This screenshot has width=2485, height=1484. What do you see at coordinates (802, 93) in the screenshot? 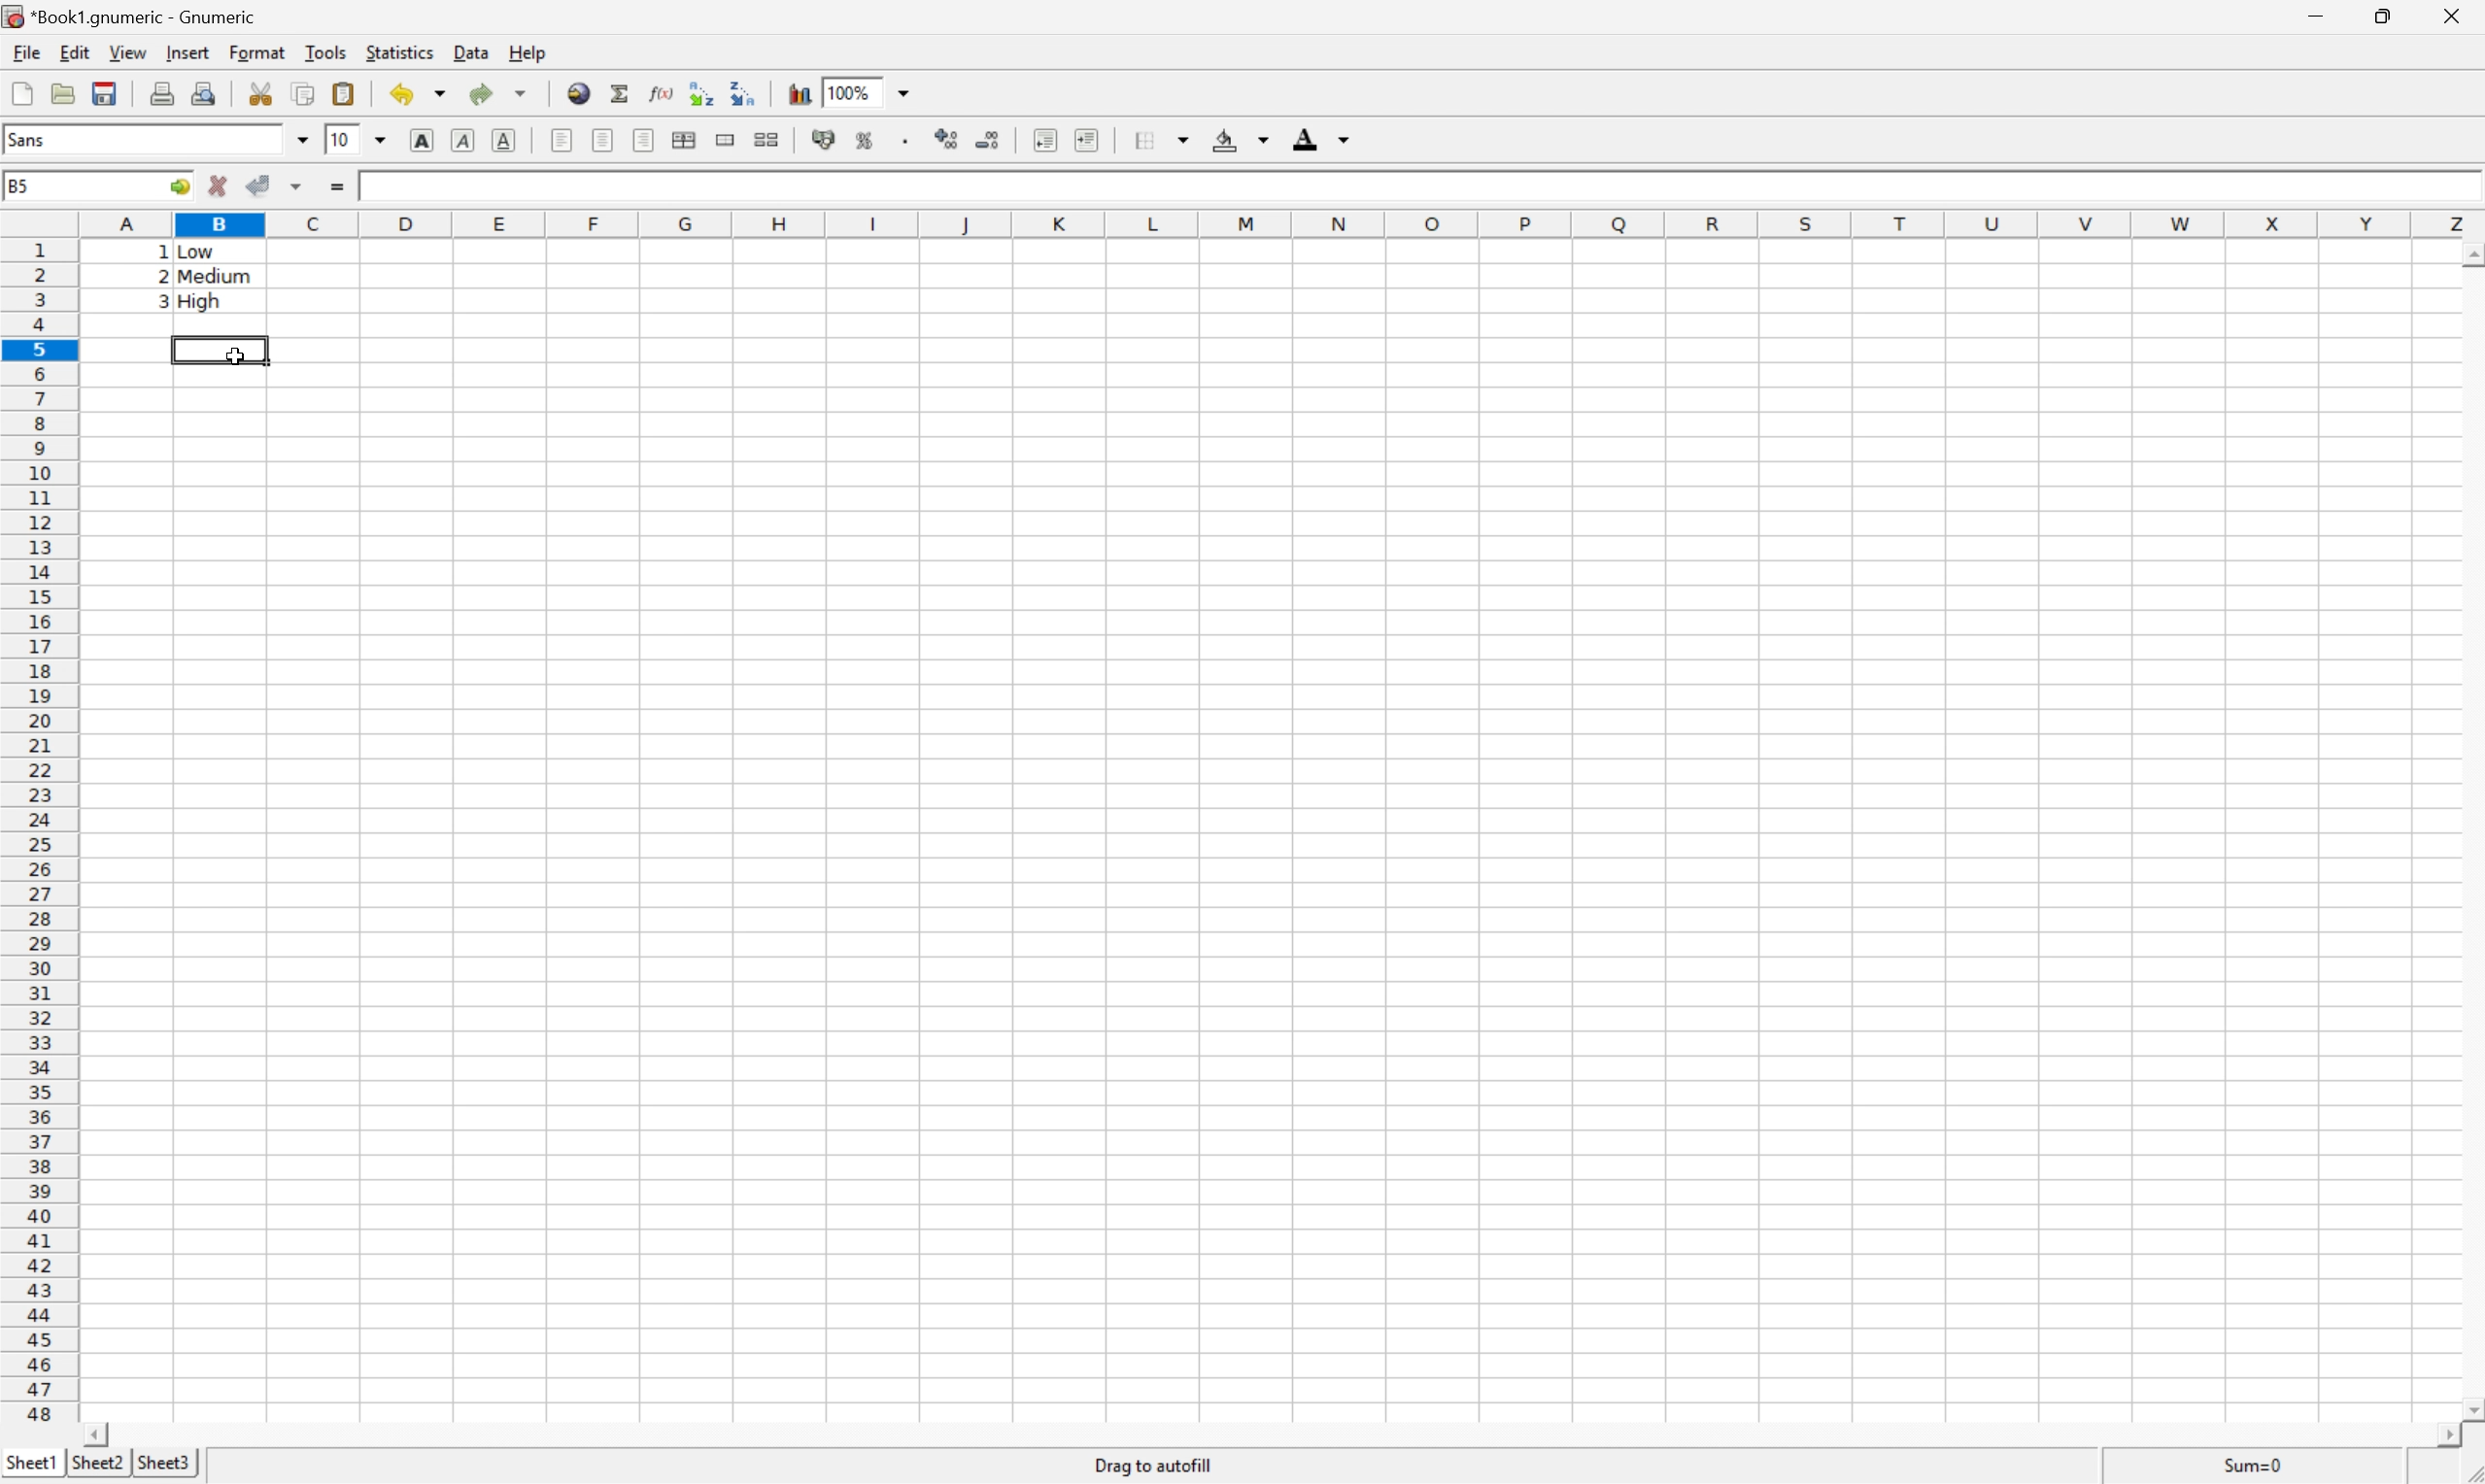
I see `Insert a chart` at bounding box center [802, 93].